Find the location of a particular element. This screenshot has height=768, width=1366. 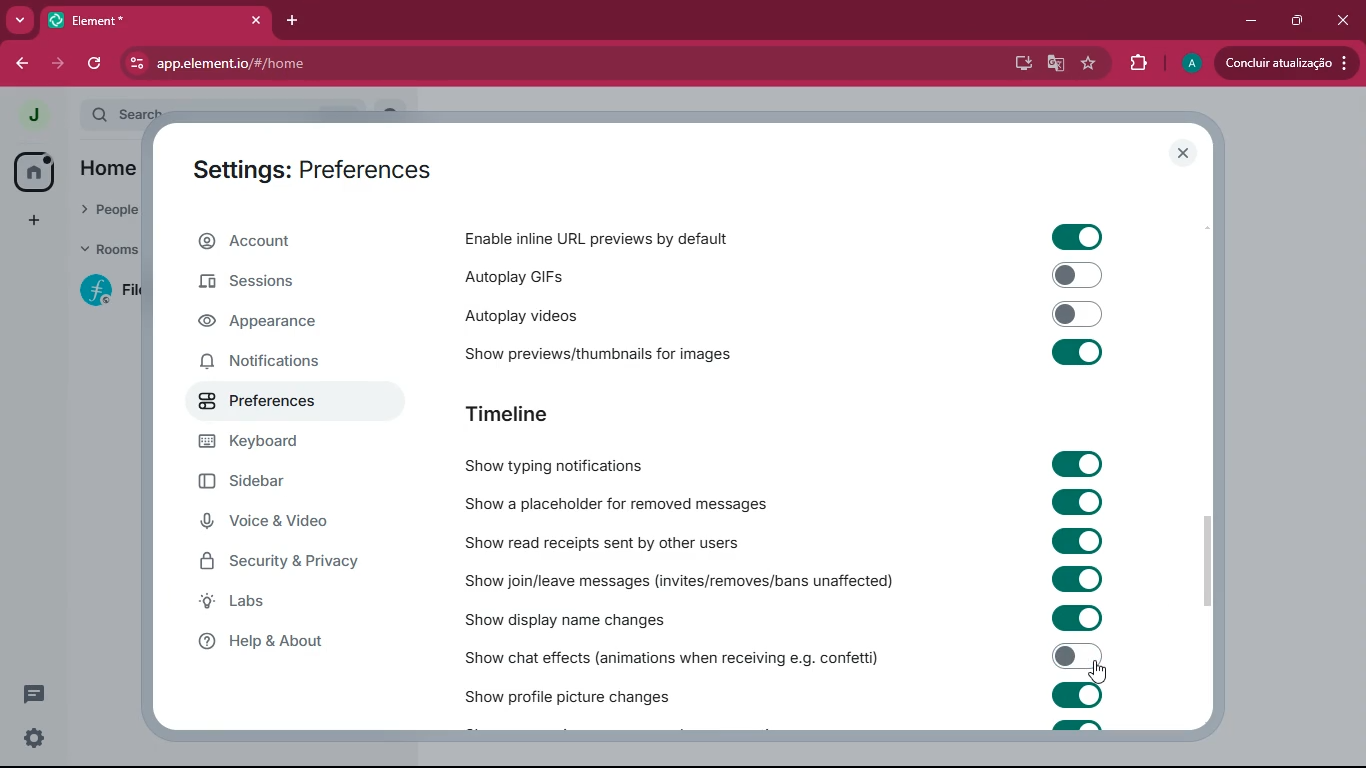

toggle on/off is located at coordinates (1078, 464).